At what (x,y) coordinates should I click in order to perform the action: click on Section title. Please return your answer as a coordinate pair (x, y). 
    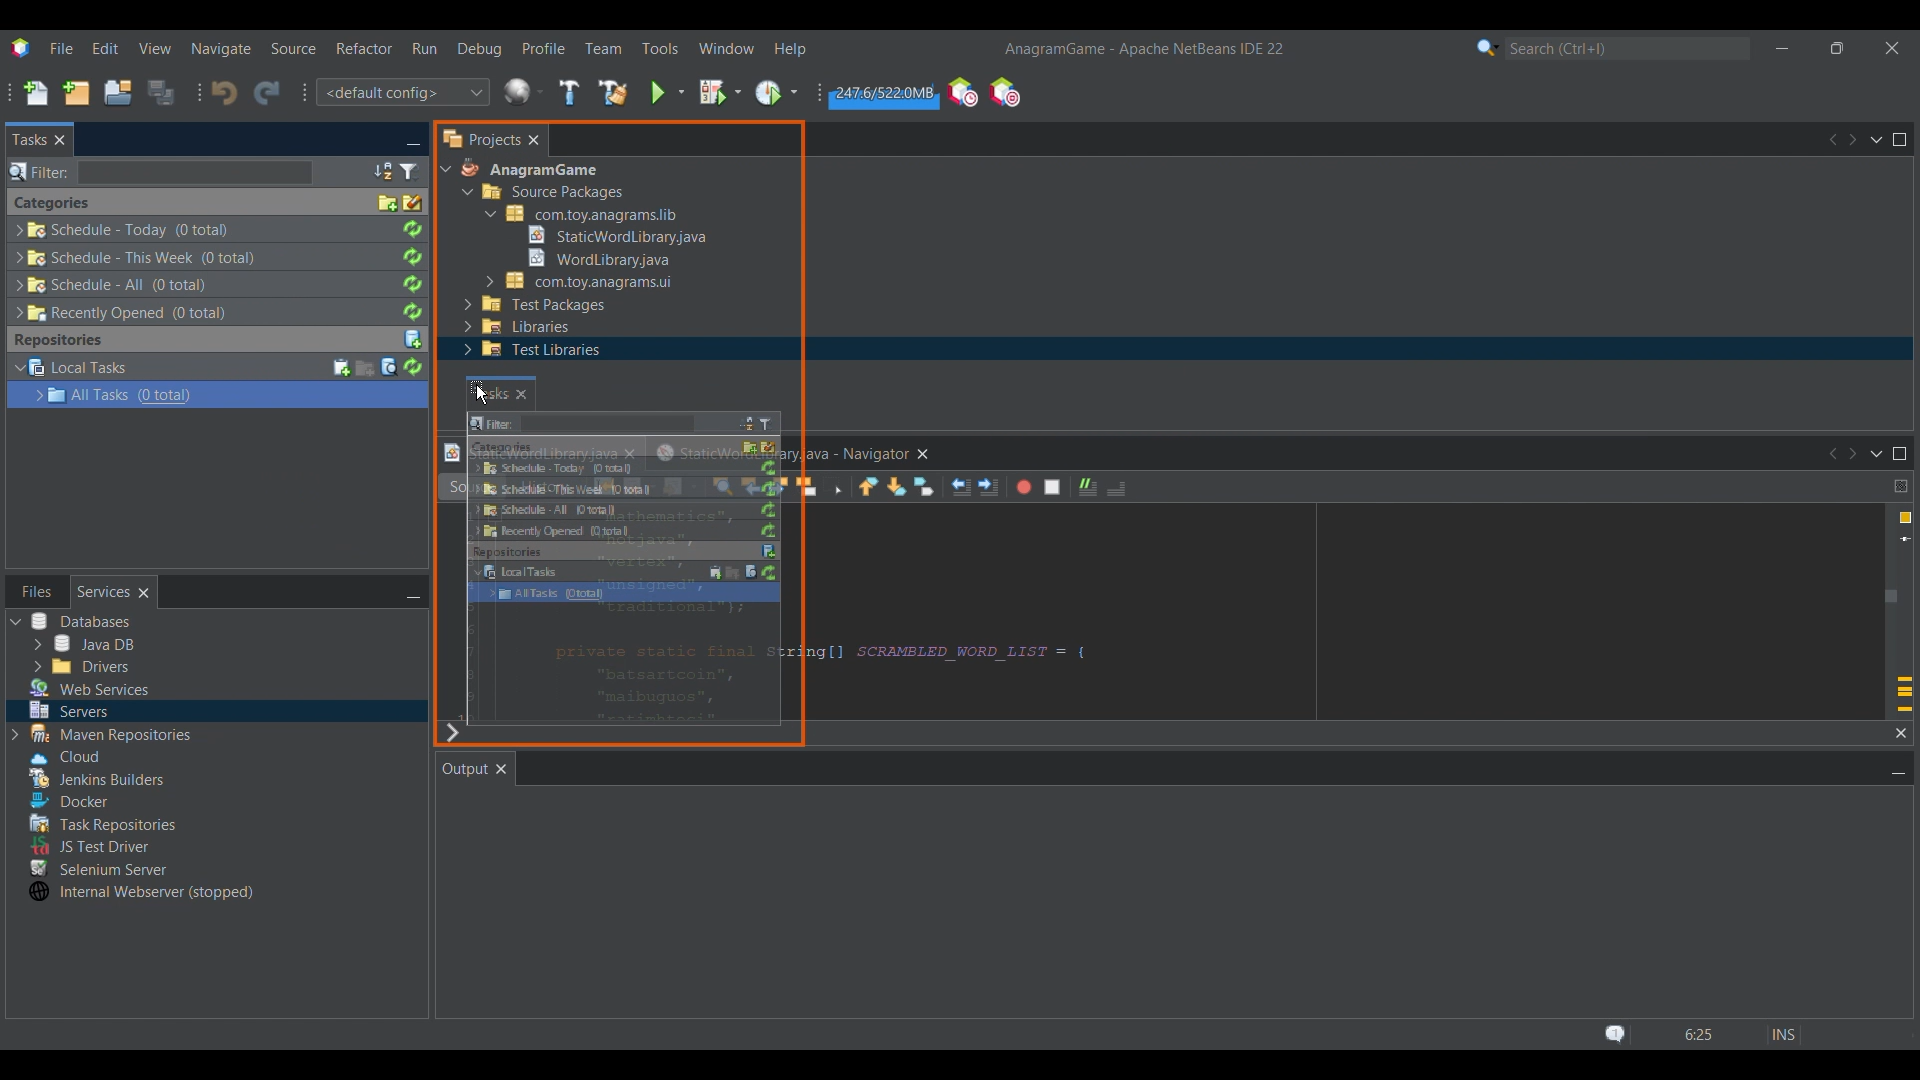
    Looking at the image, I should click on (52, 203).